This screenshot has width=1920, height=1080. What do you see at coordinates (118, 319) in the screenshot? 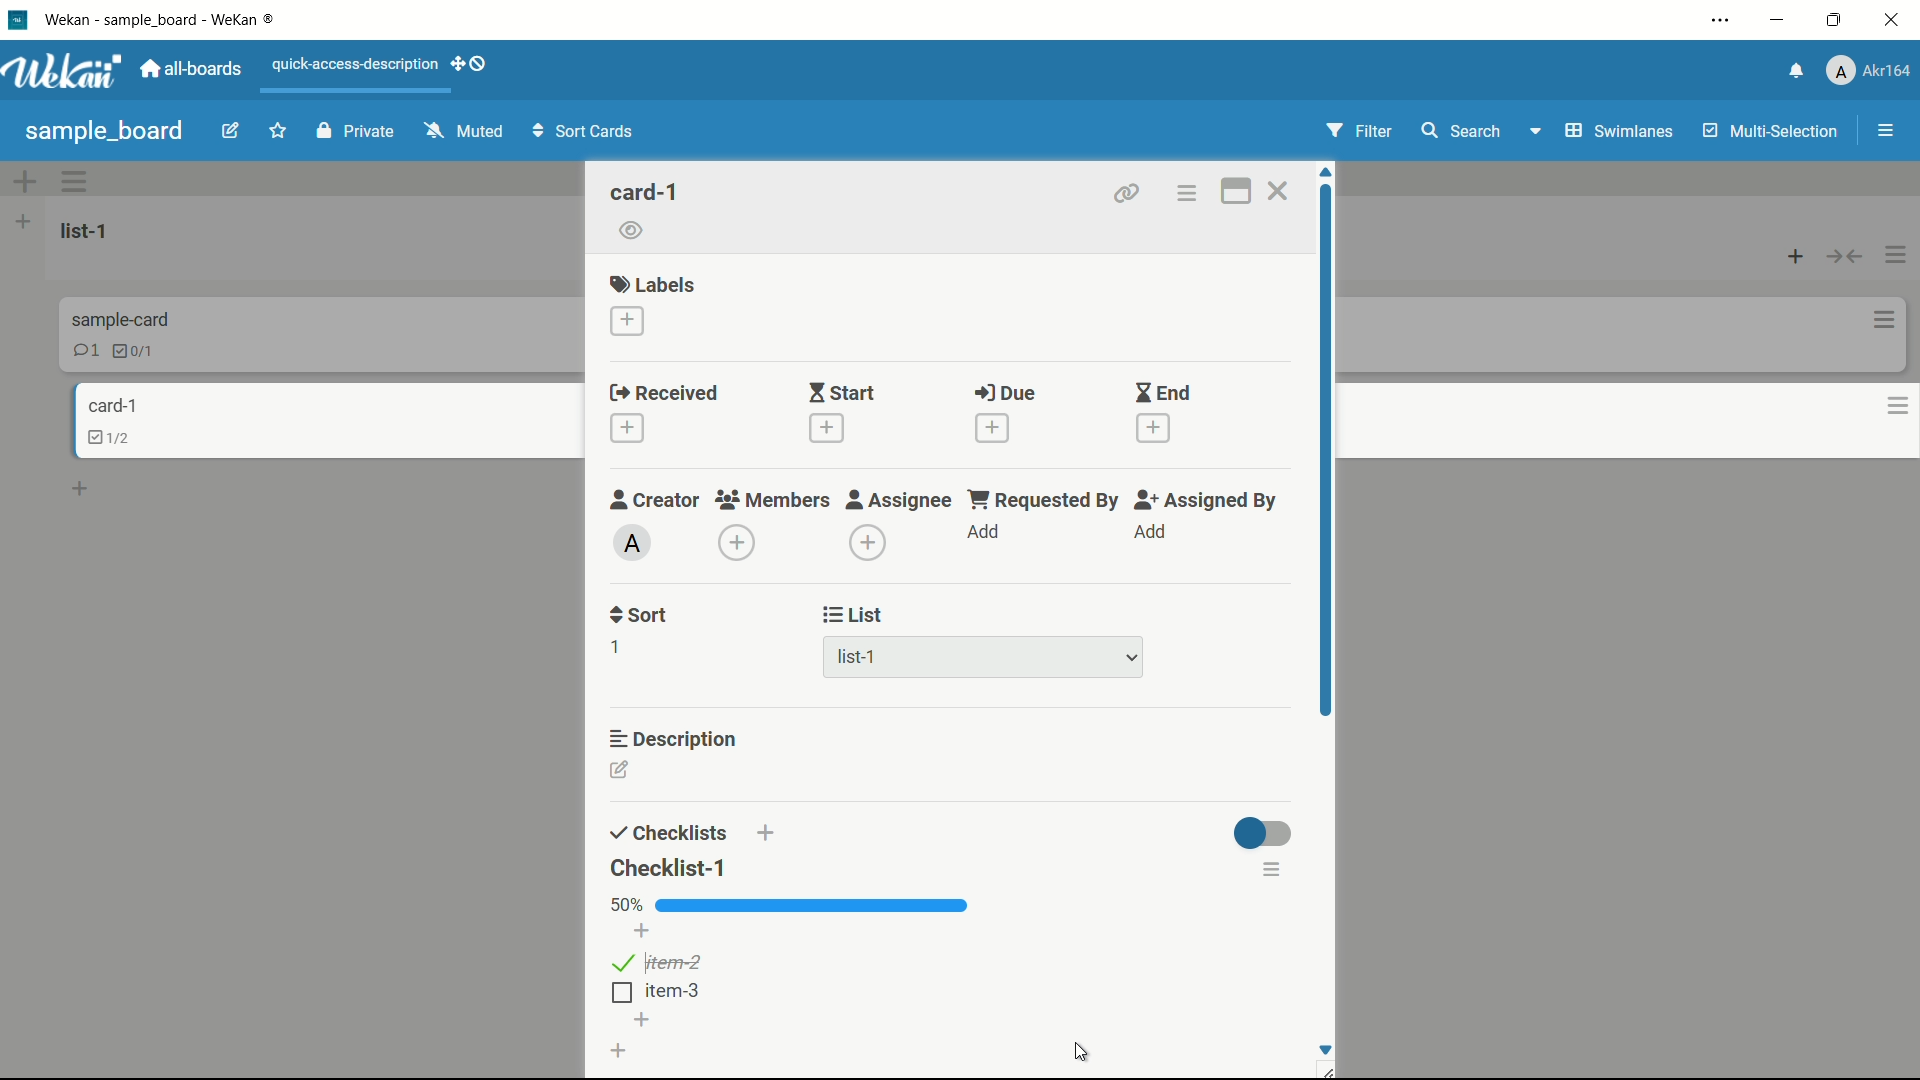
I see `card name` at bounding box center [118, 319].